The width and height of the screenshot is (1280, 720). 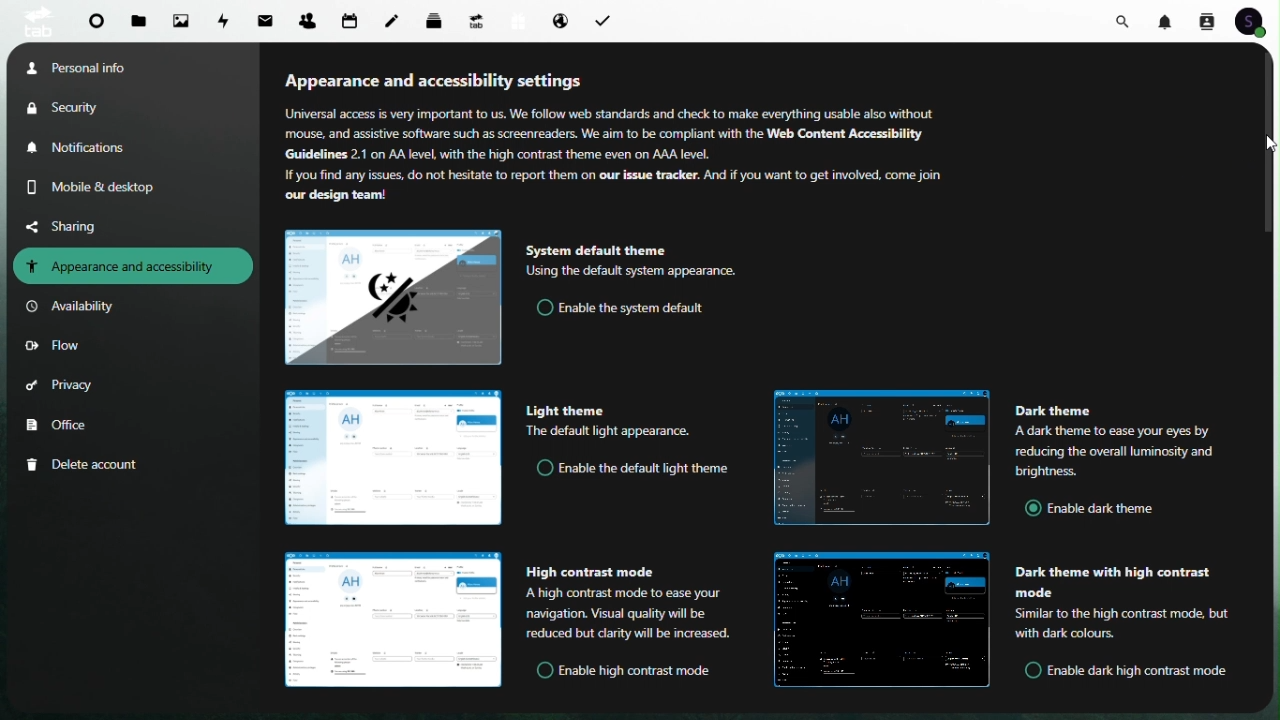 What do you see at coordinates (396, 299) in the screenshot?
I see `Default theme` at bounding box center [396, 299].